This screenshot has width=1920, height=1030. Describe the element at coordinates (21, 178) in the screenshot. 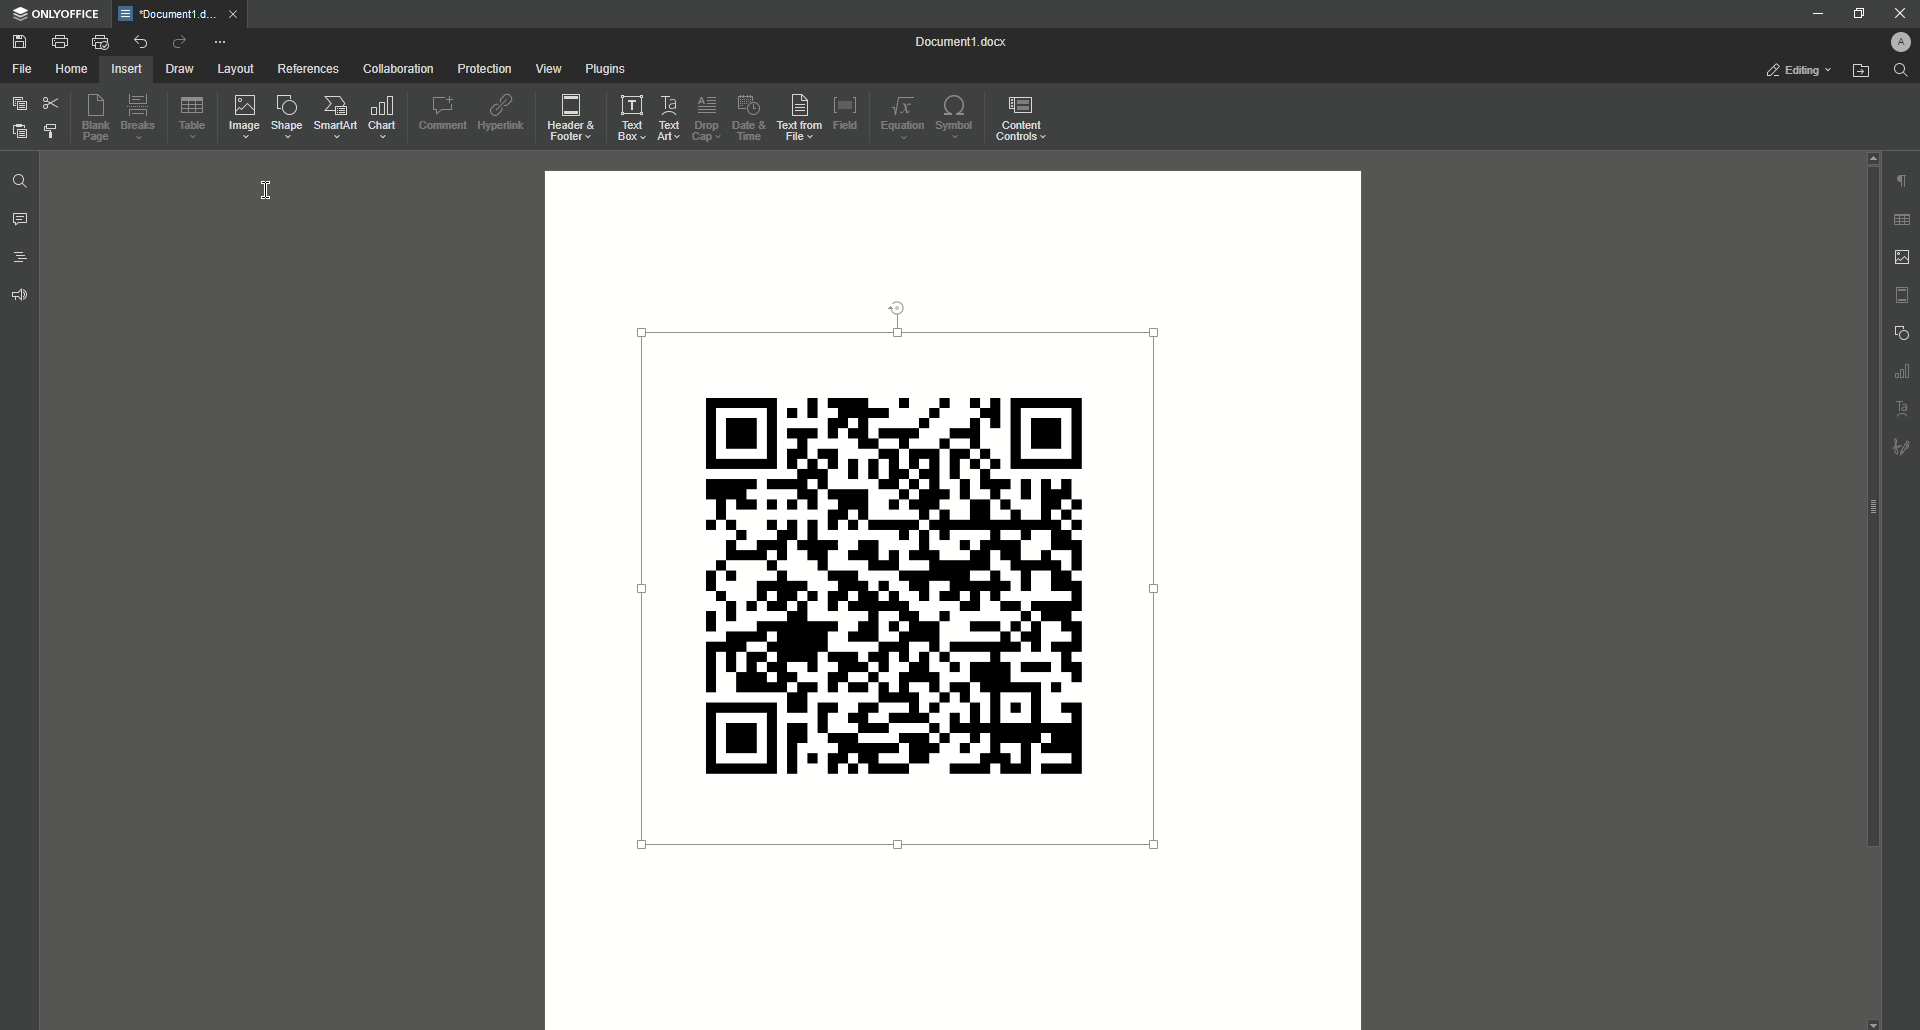

I see `Find` at that location.